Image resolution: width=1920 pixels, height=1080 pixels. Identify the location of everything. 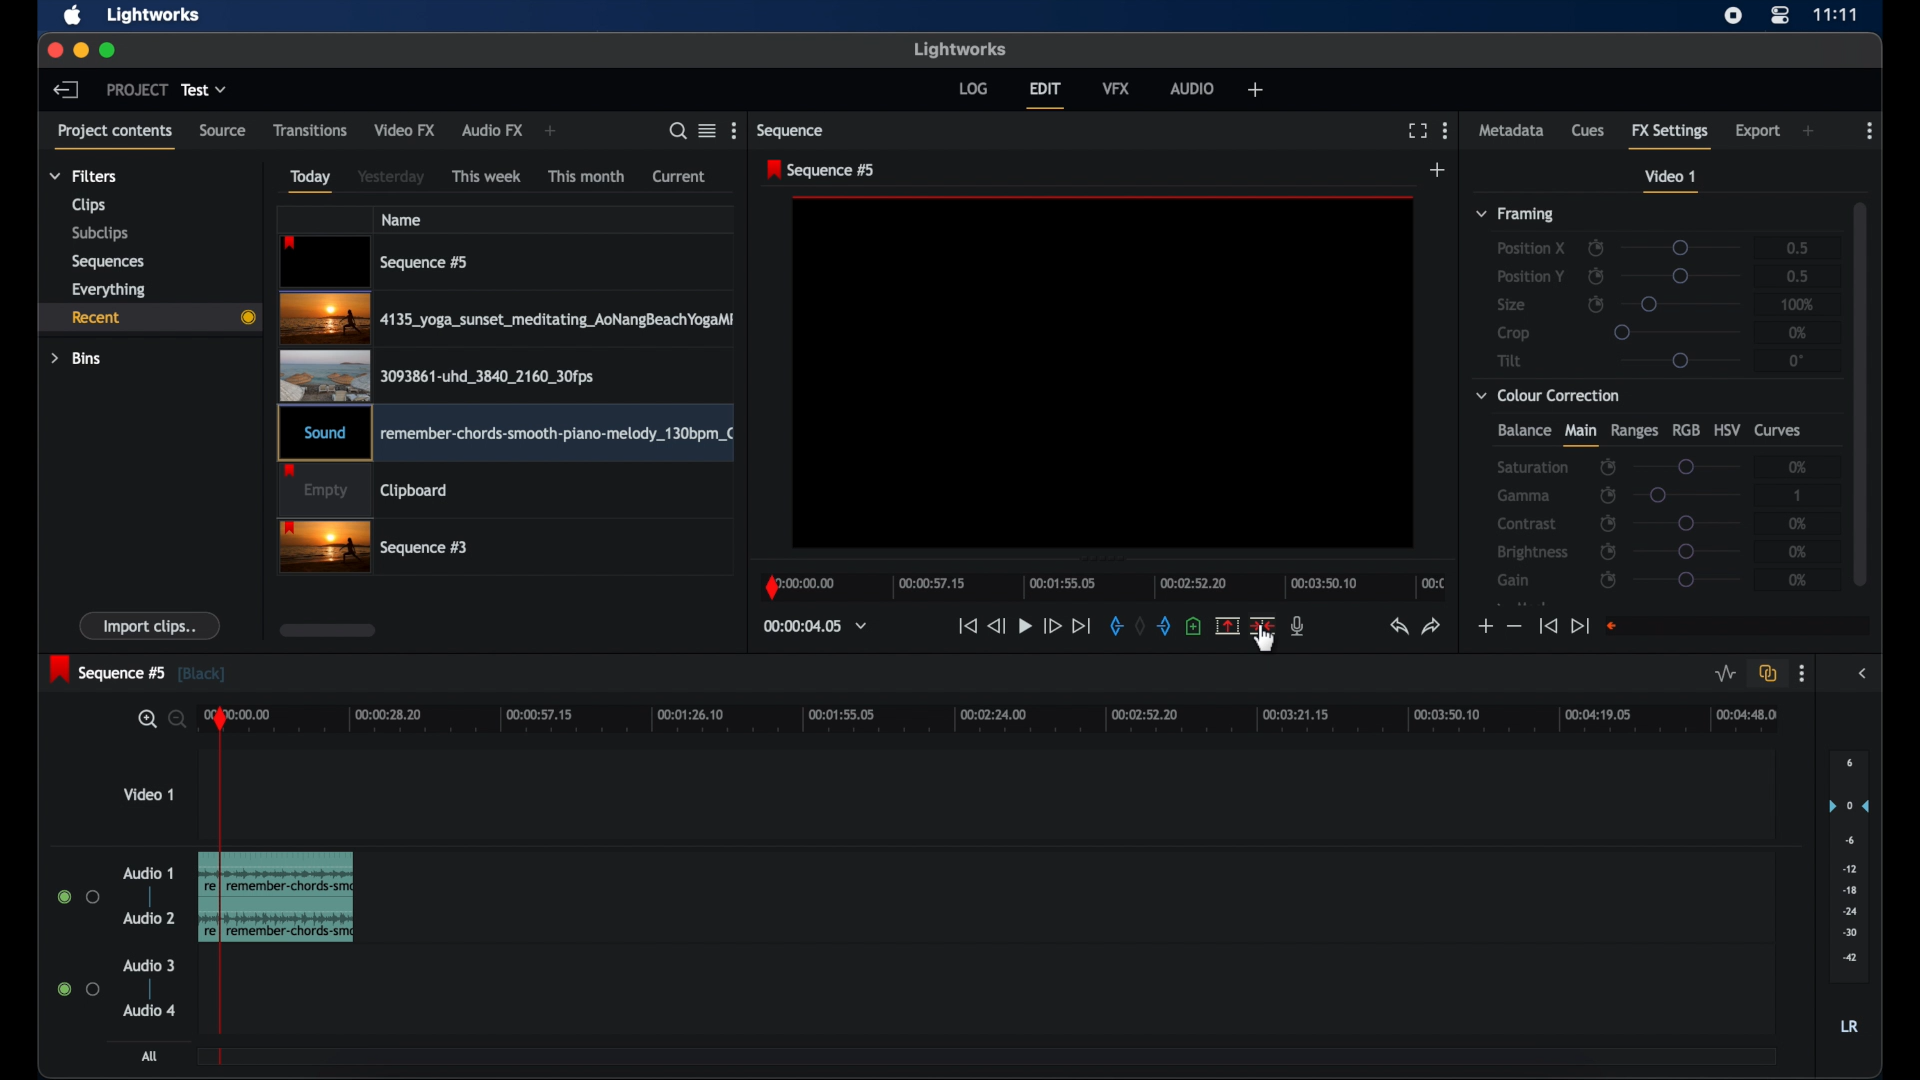
(110, 290).